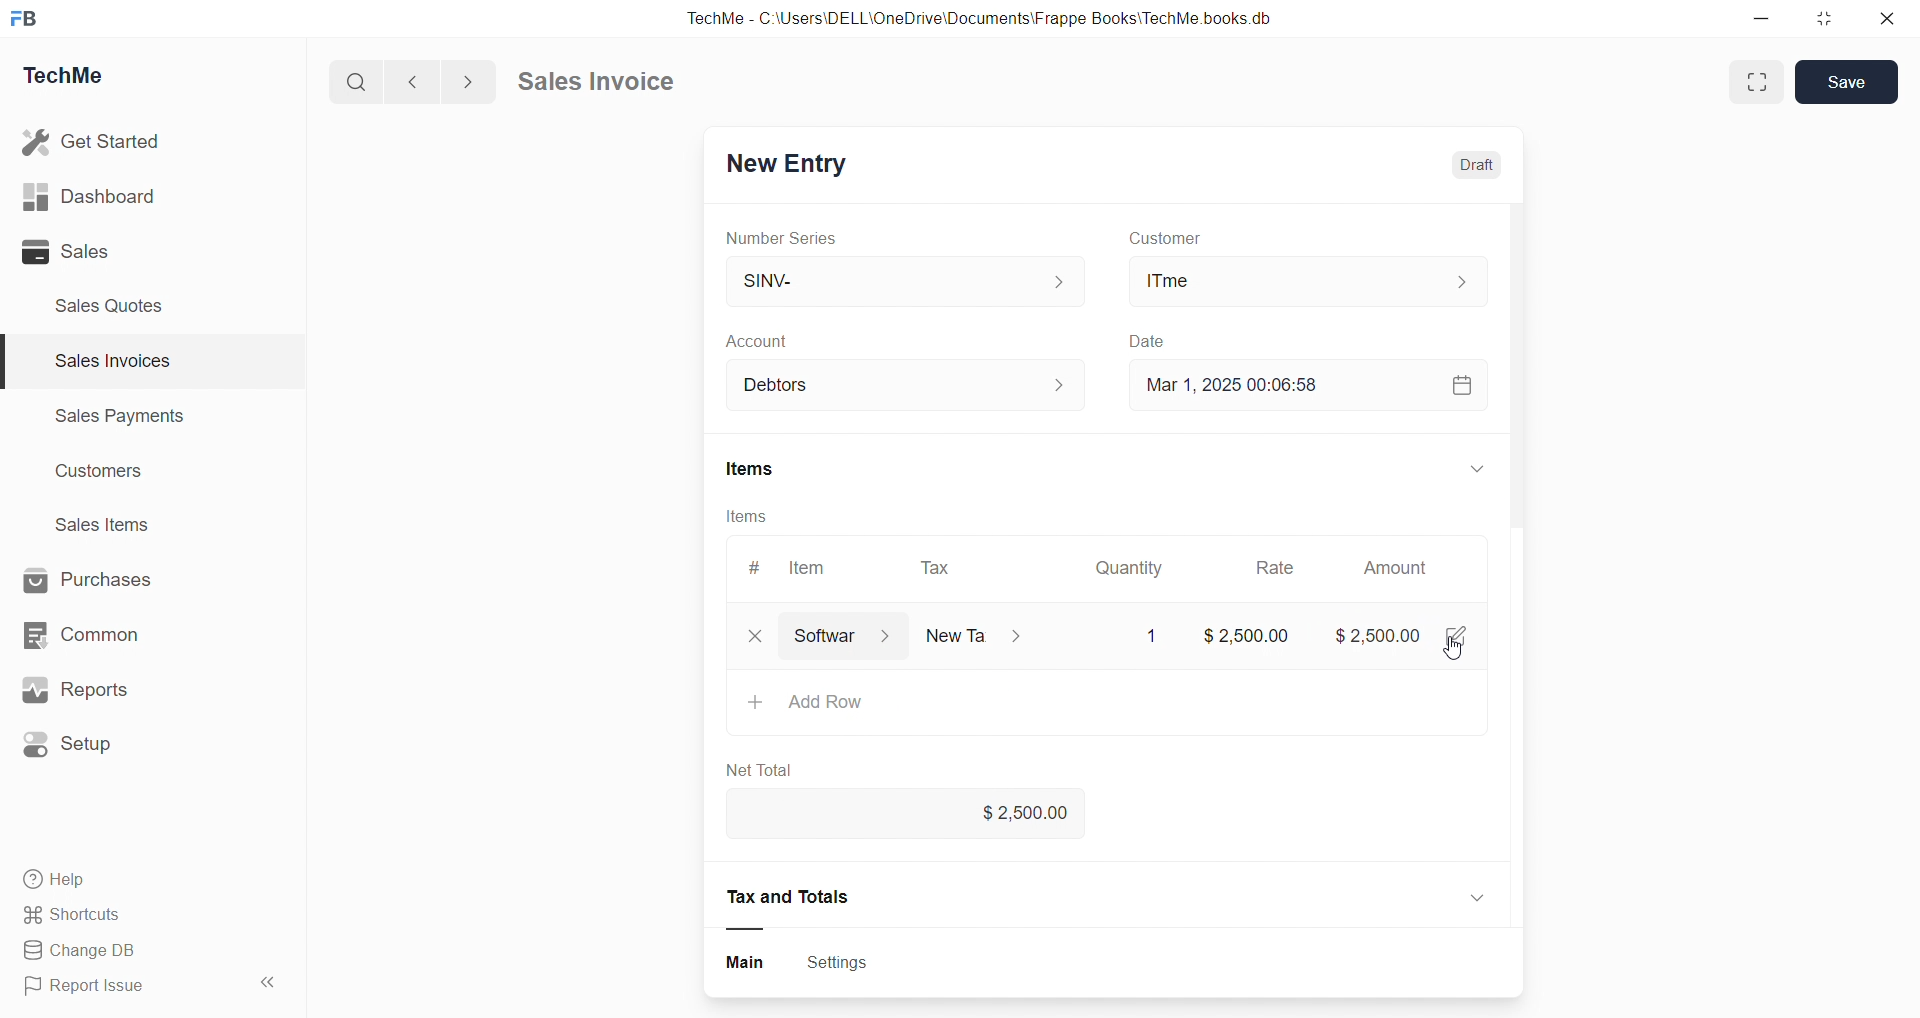 The height and width of the screenshot is (1018, 1920). I want to click on Close, so click(1892, 23).